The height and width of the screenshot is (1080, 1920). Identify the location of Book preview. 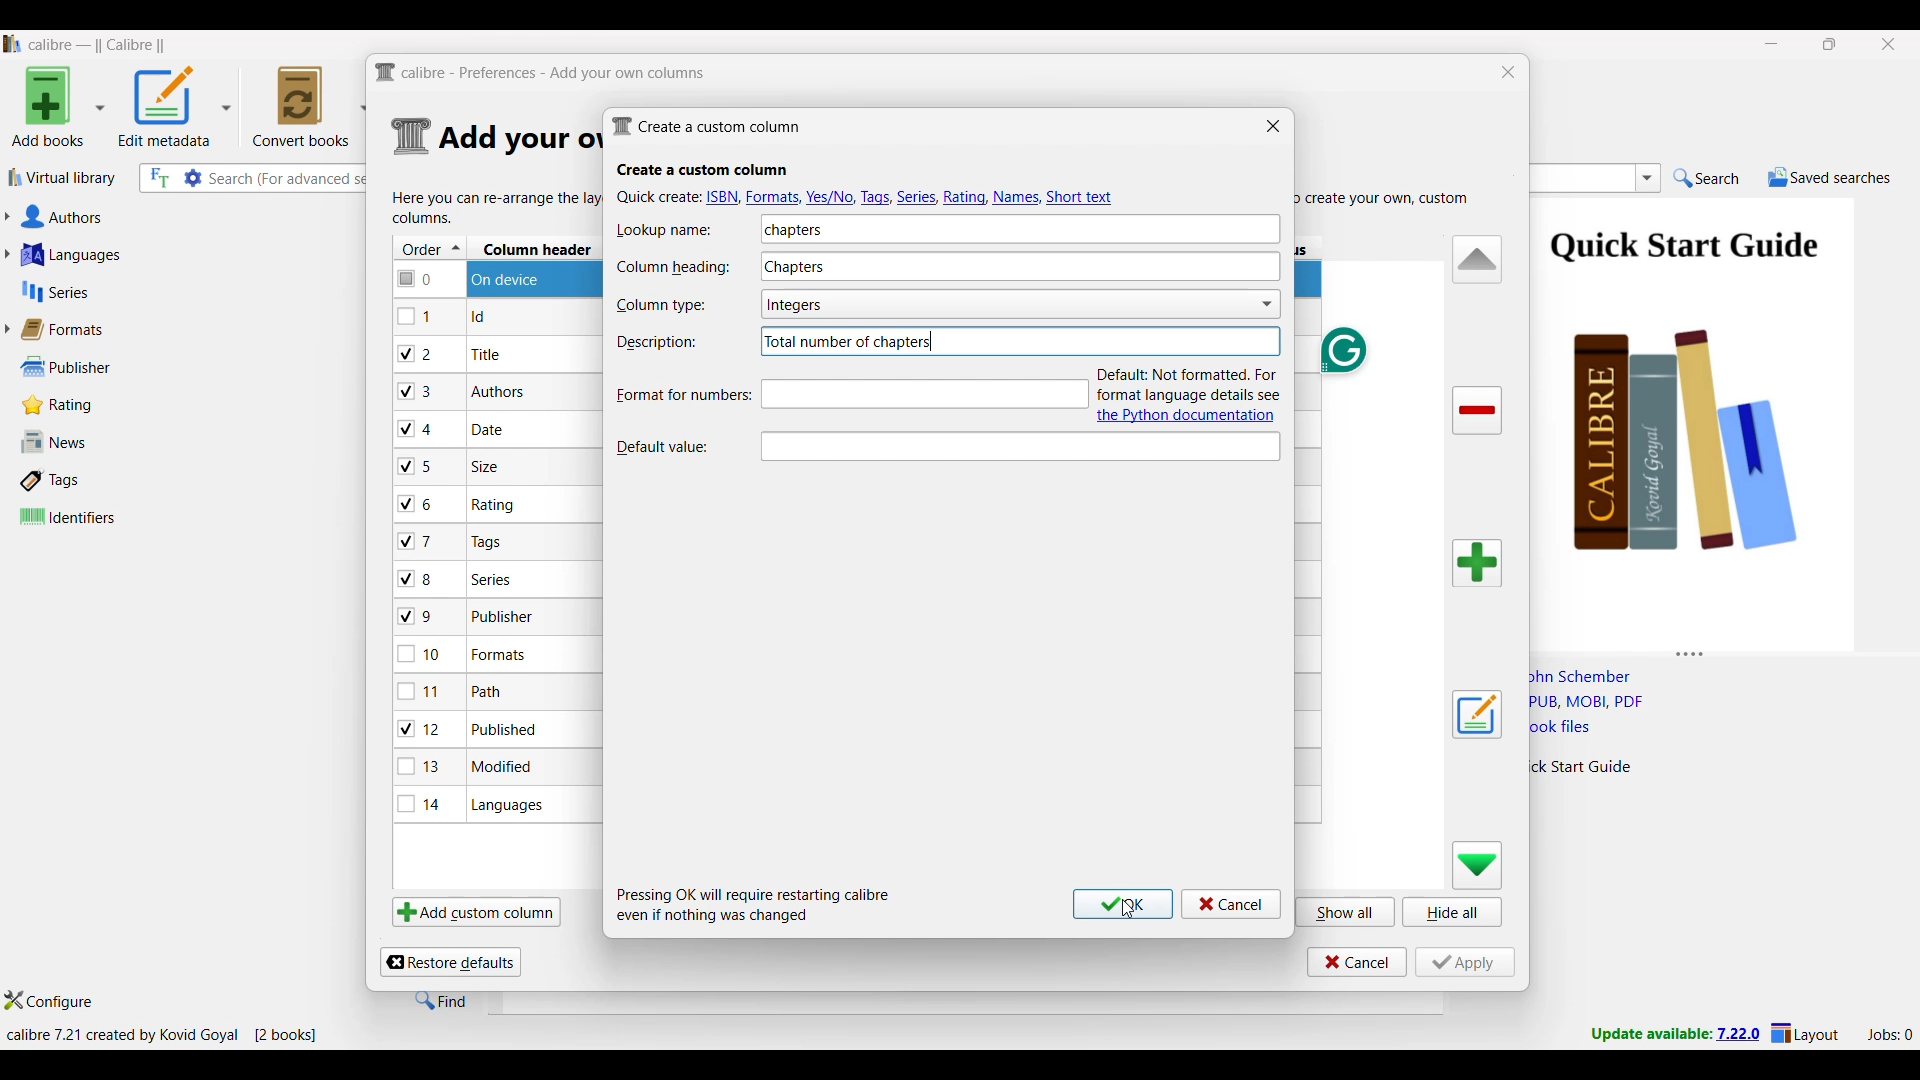
(1718, 417).